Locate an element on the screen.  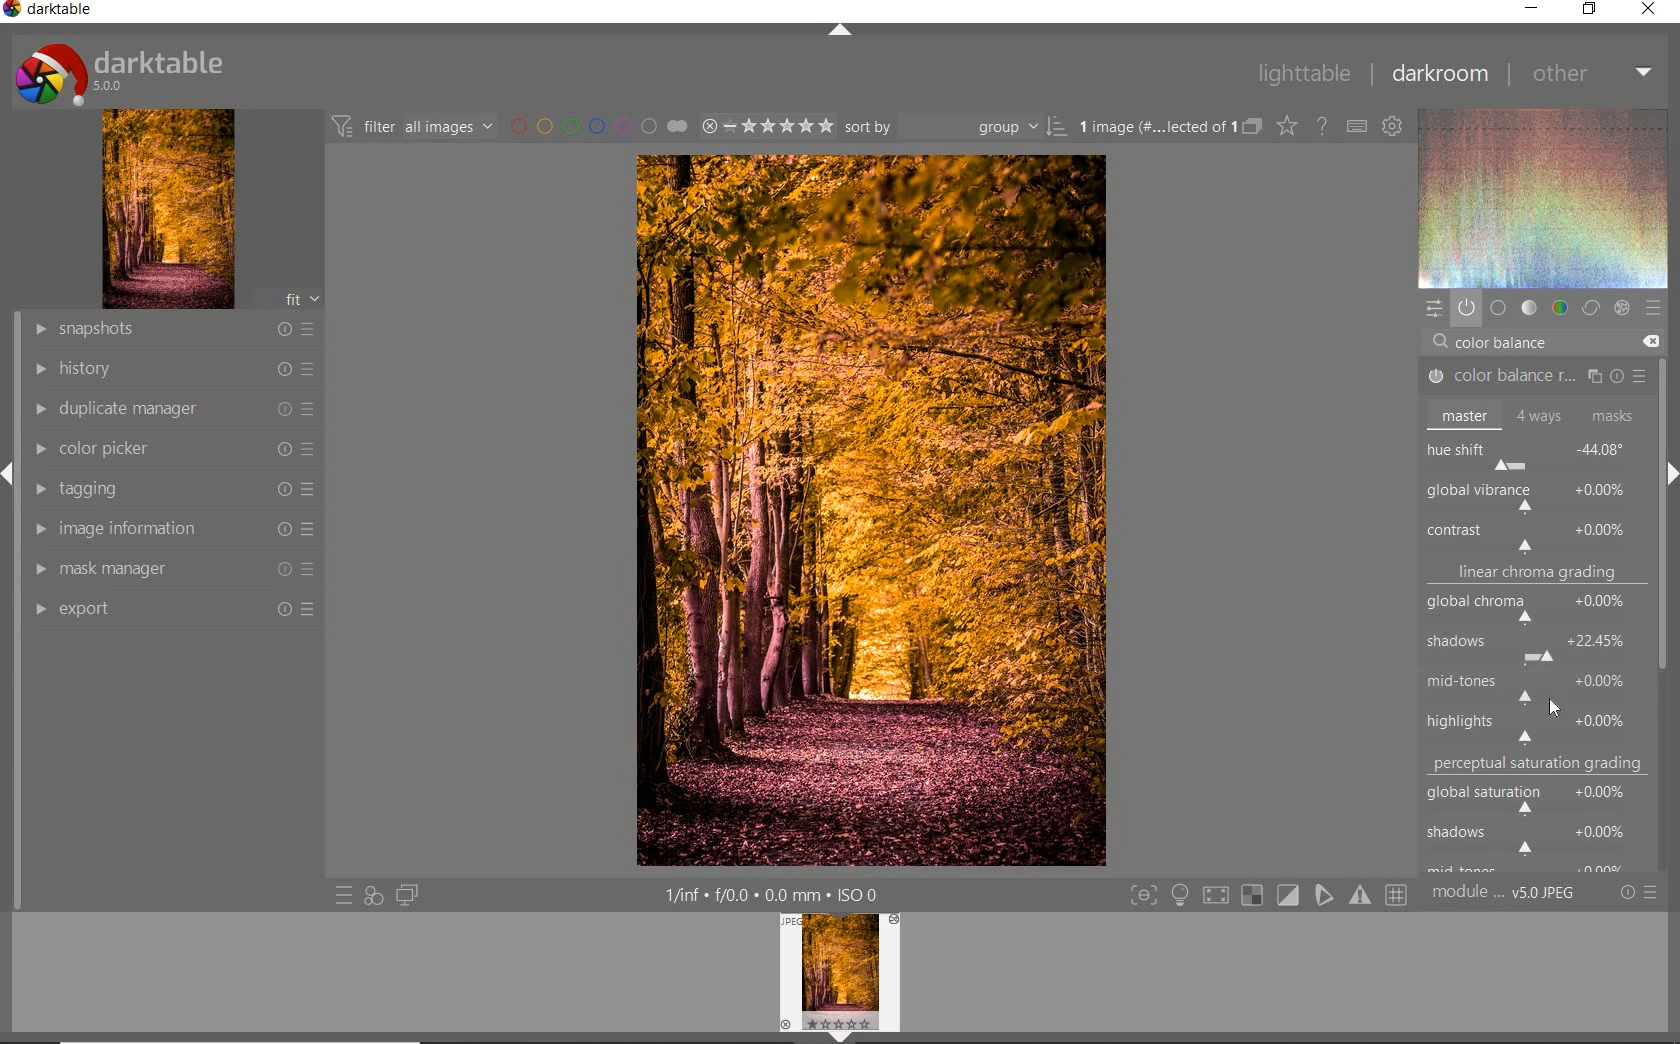
expand/collapse is located at coordinates (1670, 467).